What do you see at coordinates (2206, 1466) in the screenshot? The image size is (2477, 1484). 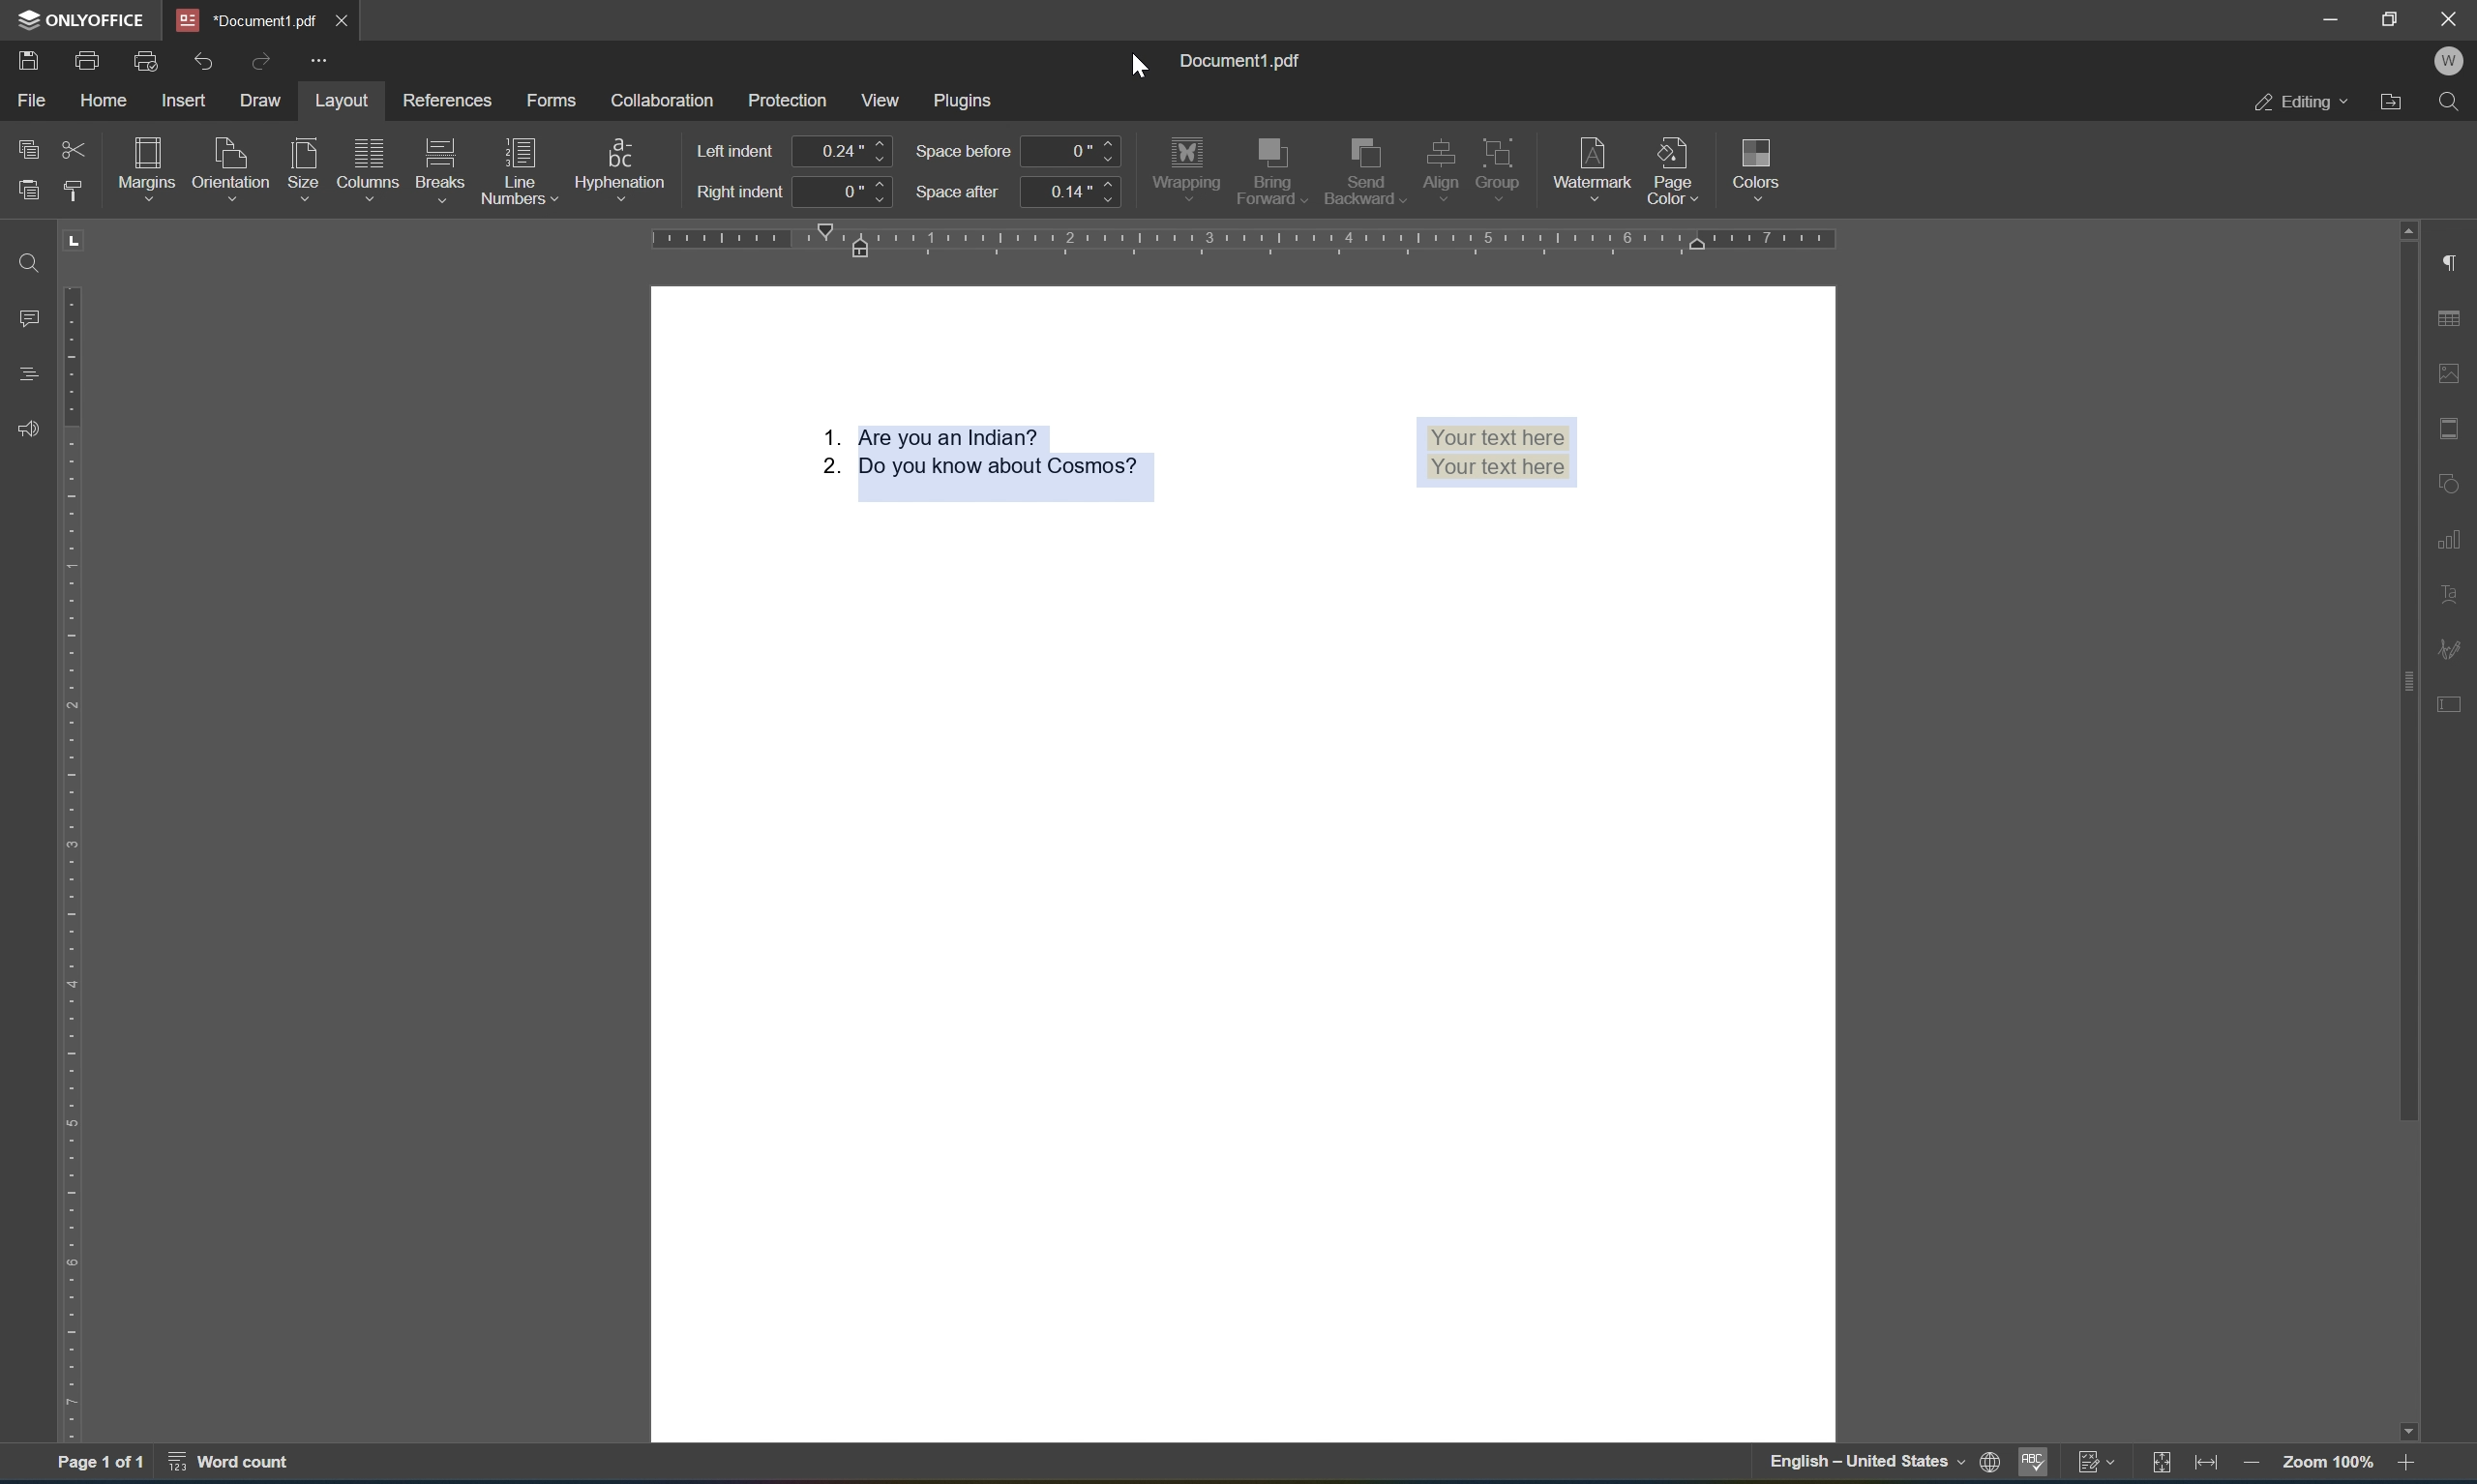 I see `fit to width` at bounding box center [2206, 1466].